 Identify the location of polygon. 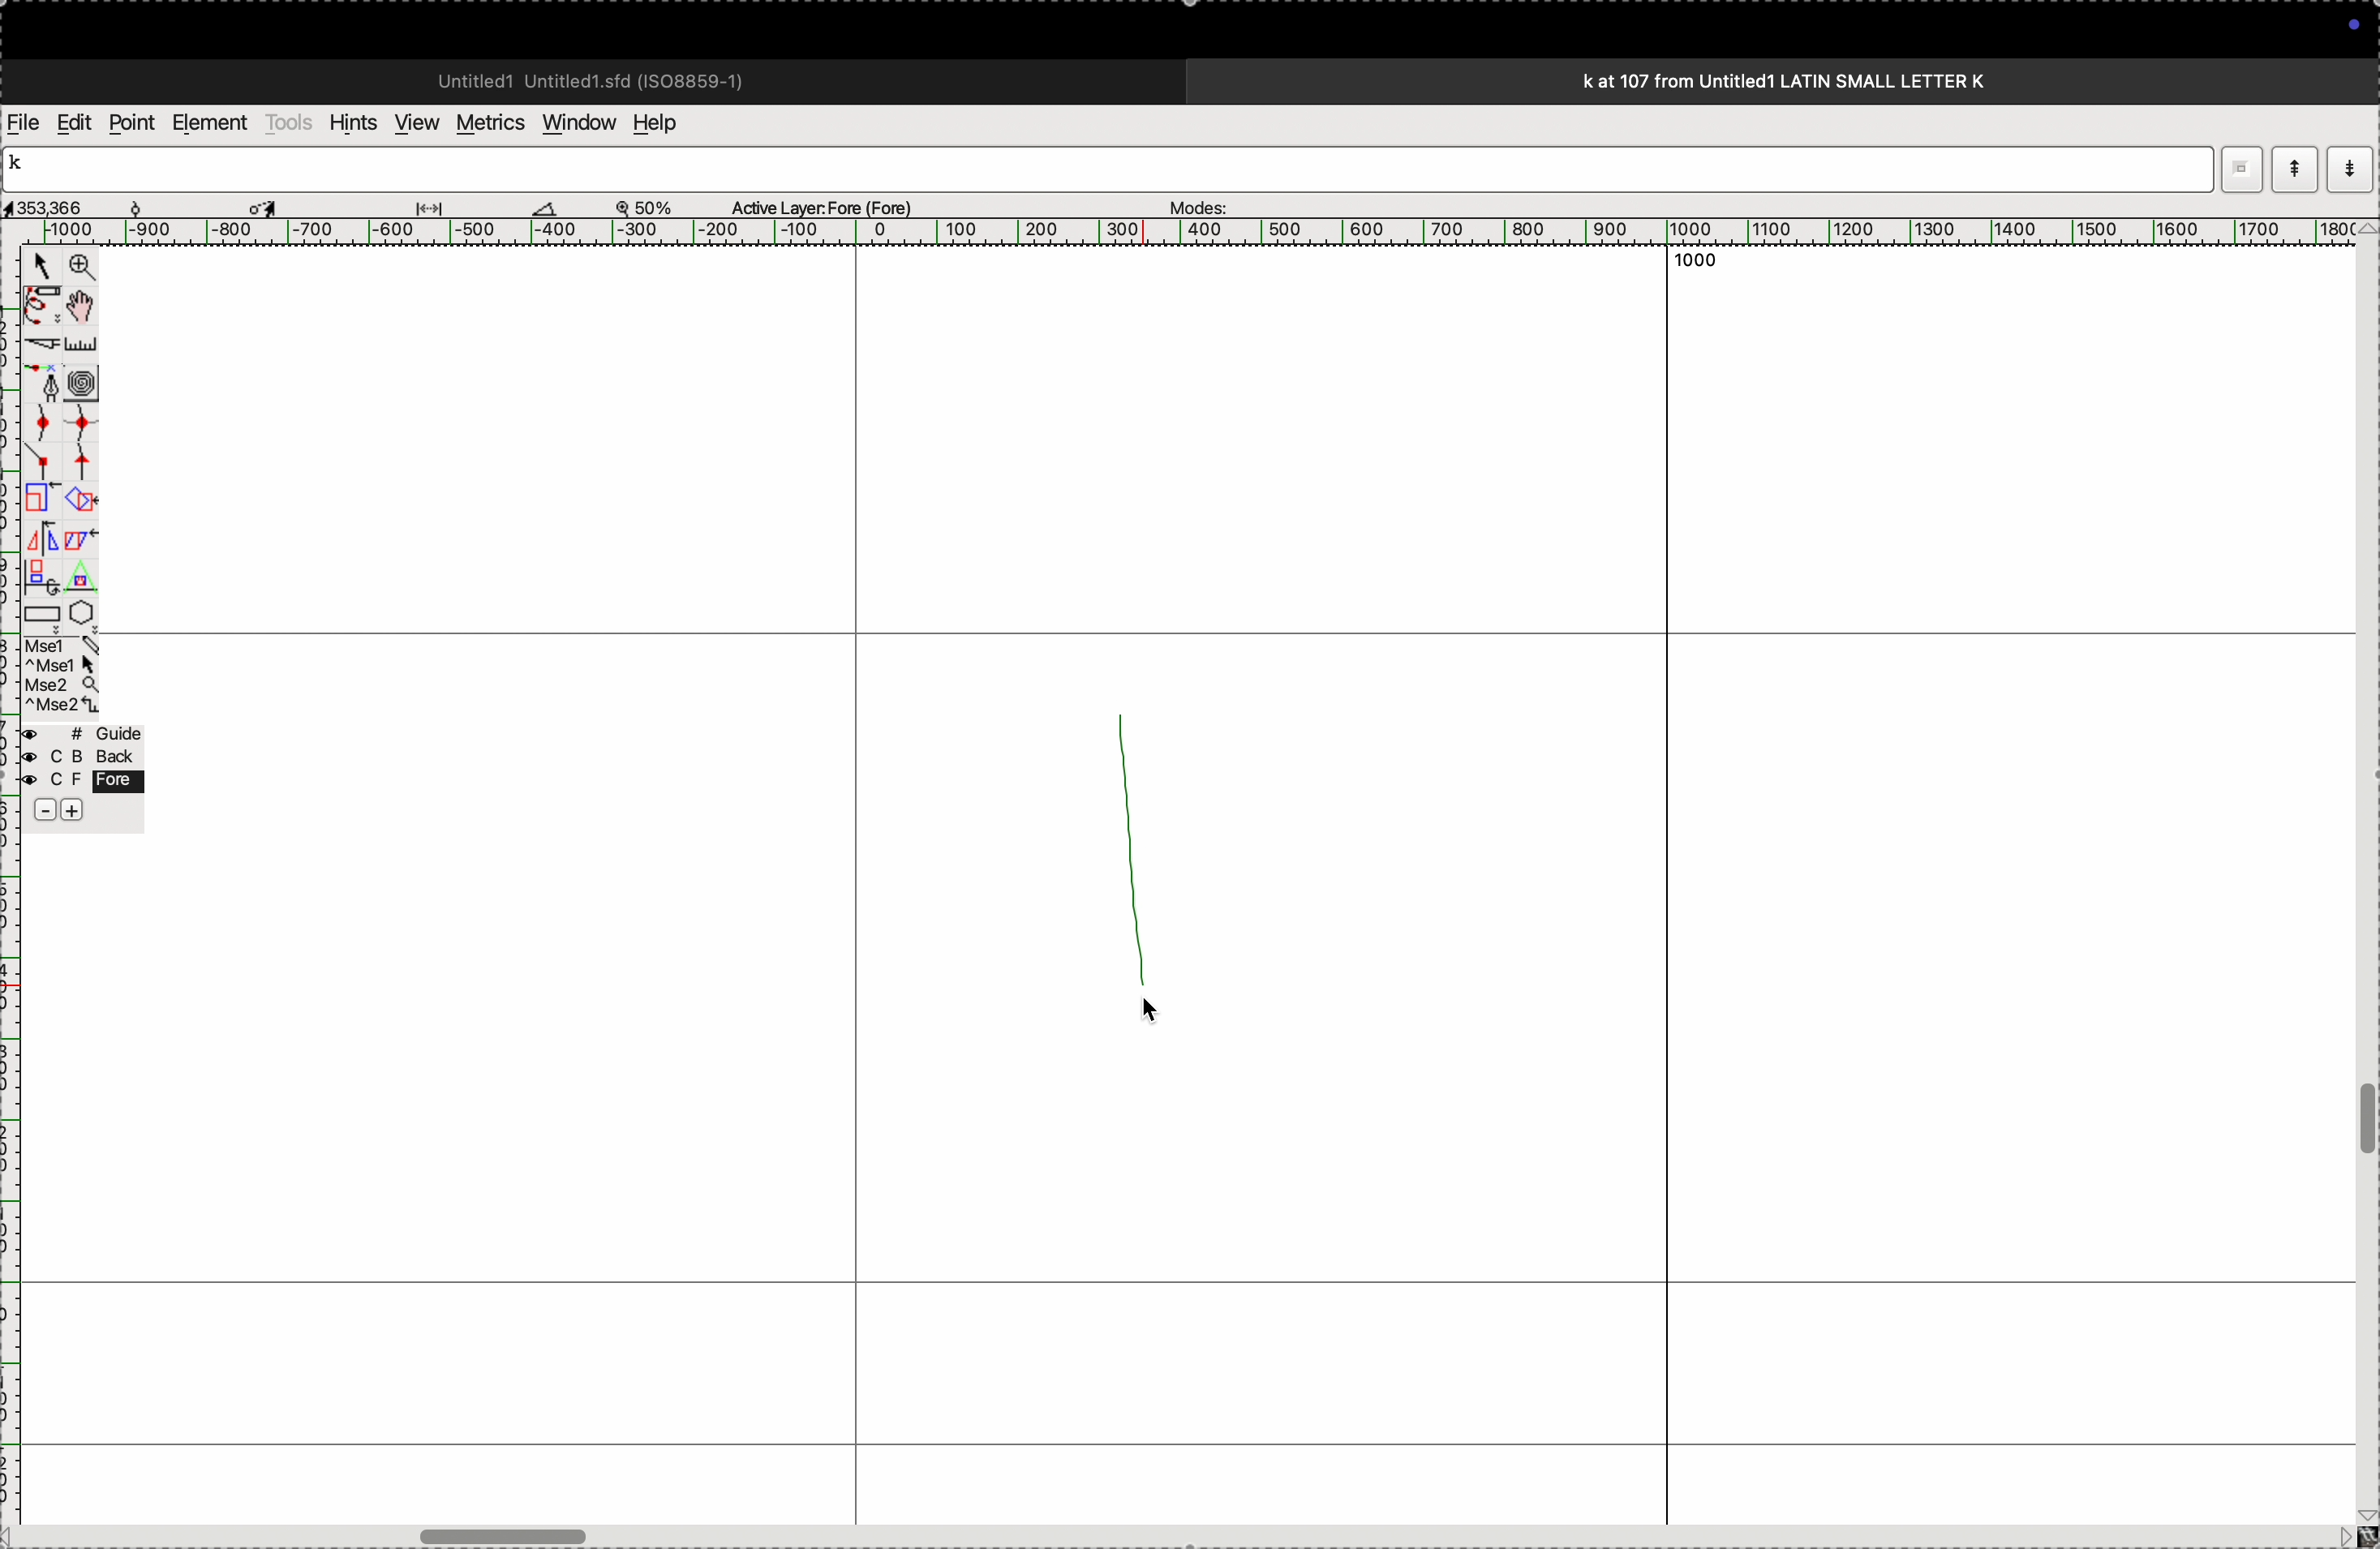
(81, 612).